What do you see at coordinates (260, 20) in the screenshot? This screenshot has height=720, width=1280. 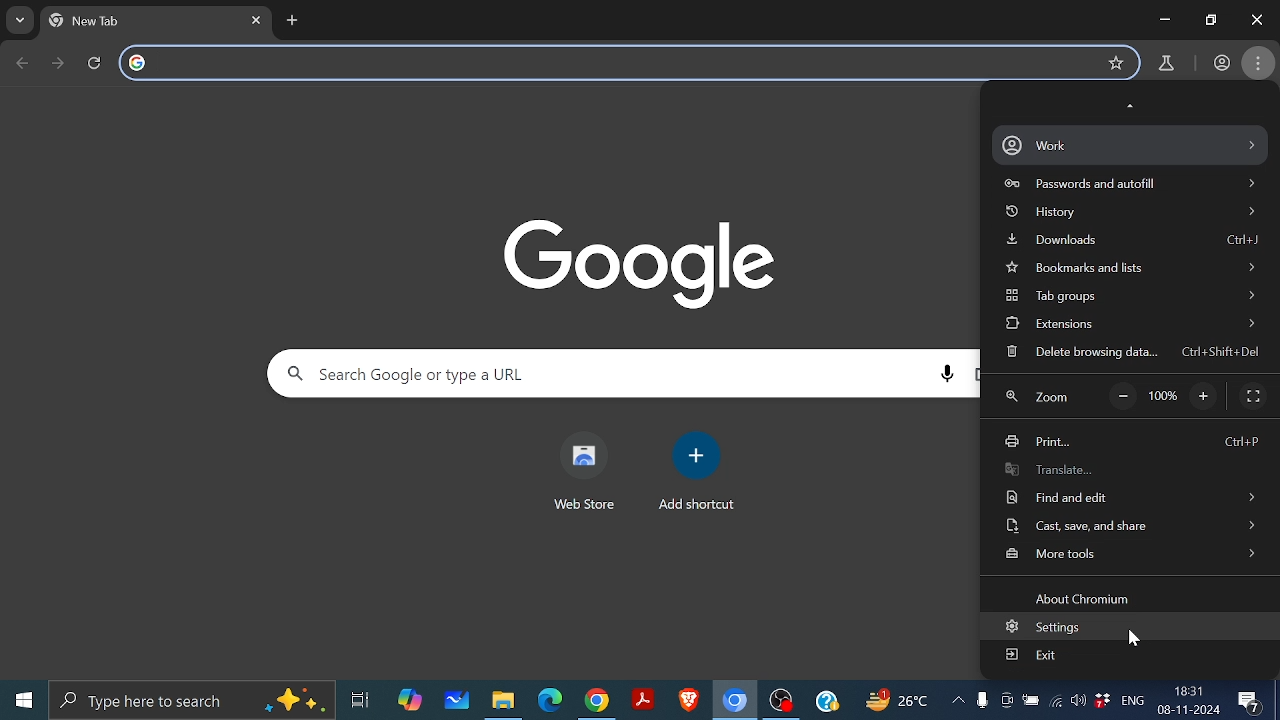 I see `Close current tab` at bounding box center [260, 20].